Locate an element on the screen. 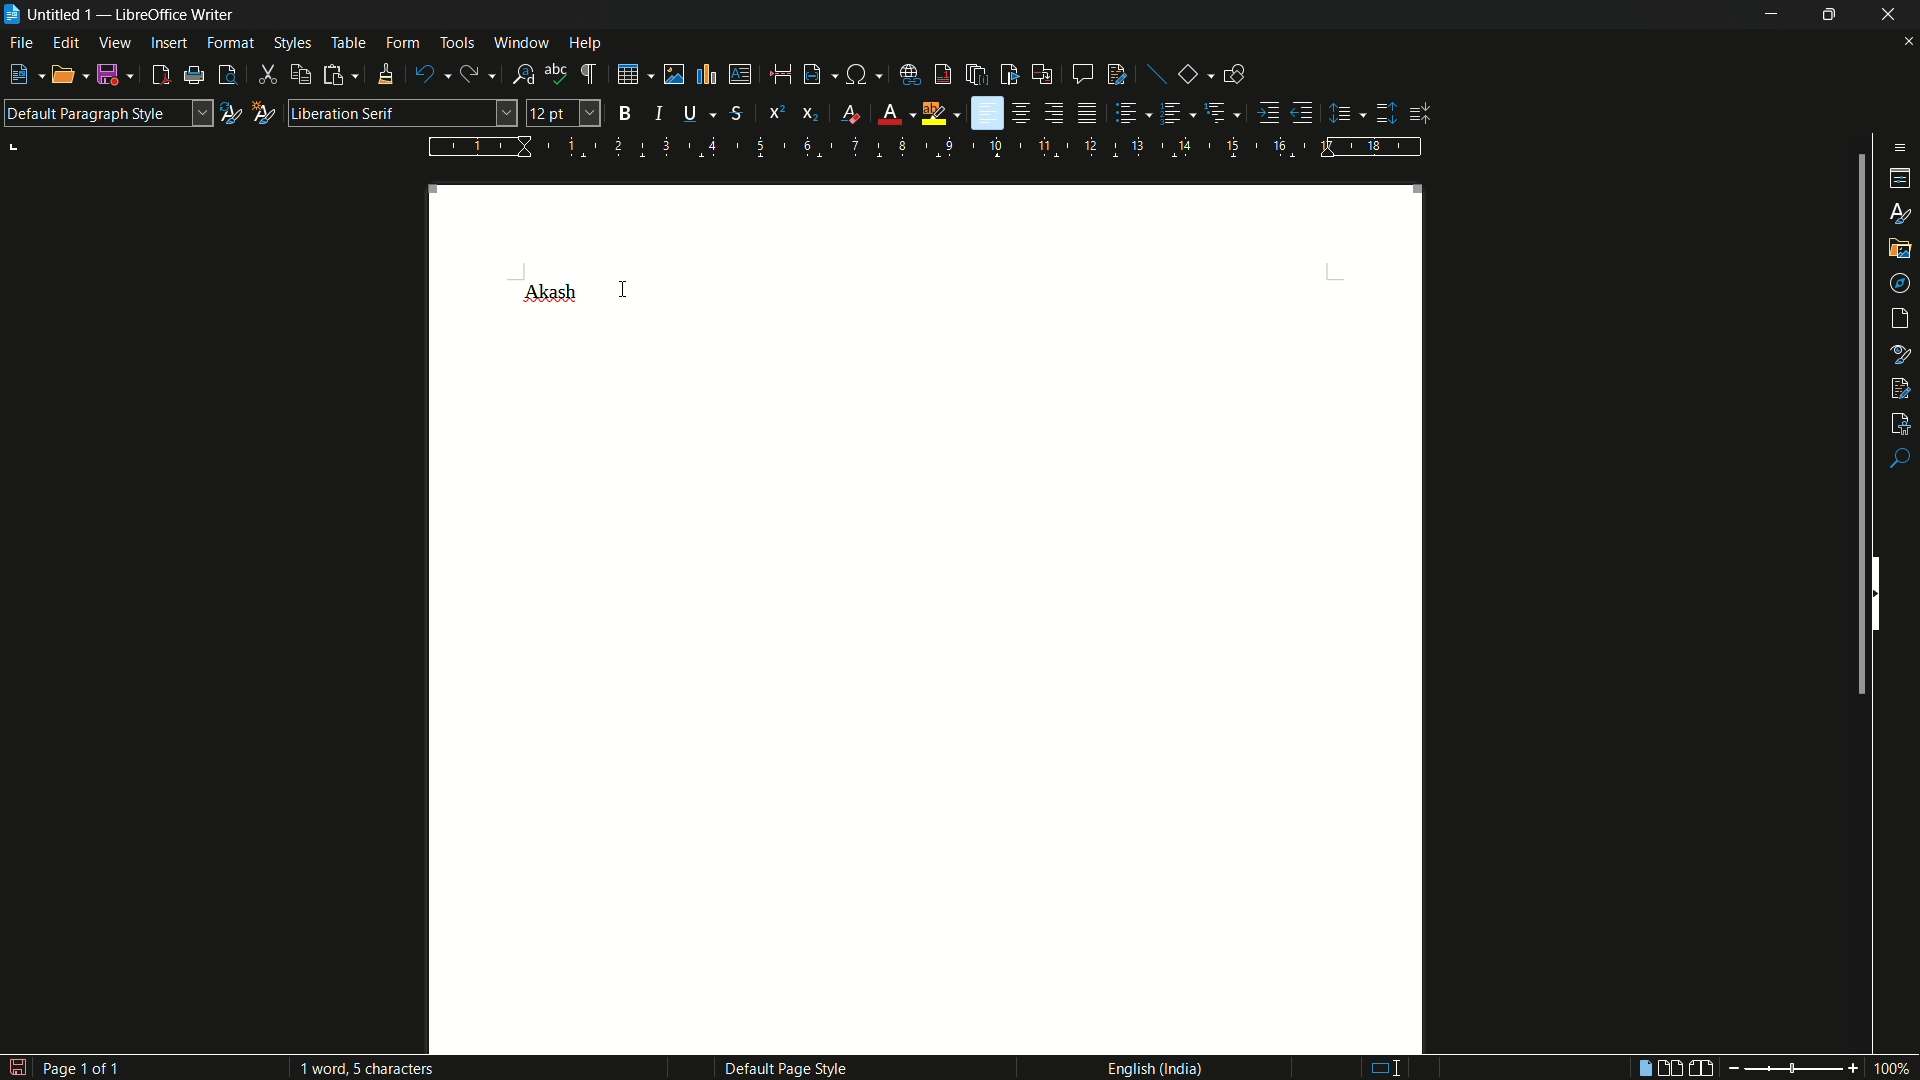 This screenshot has height=1080, width=1920. insert hyperlink is located at coordinates (901, 75).